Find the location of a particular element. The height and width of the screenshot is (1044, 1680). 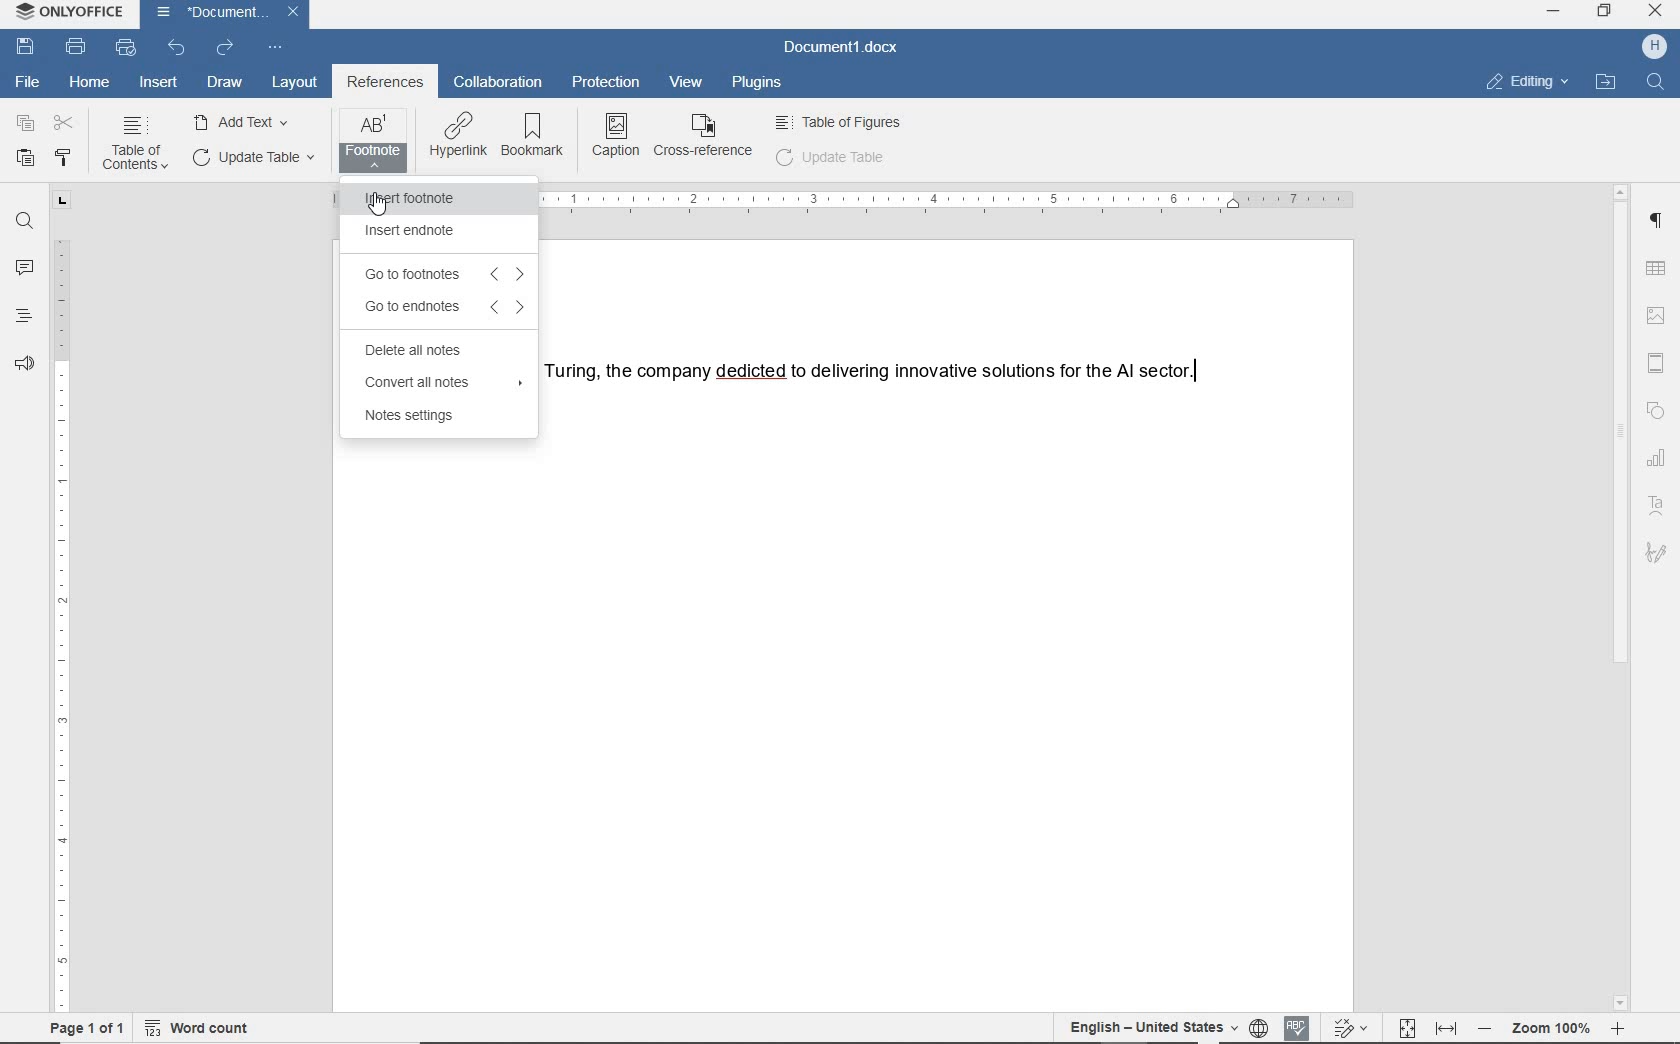

MINIMIZE is located at coordinates (1553, 12).